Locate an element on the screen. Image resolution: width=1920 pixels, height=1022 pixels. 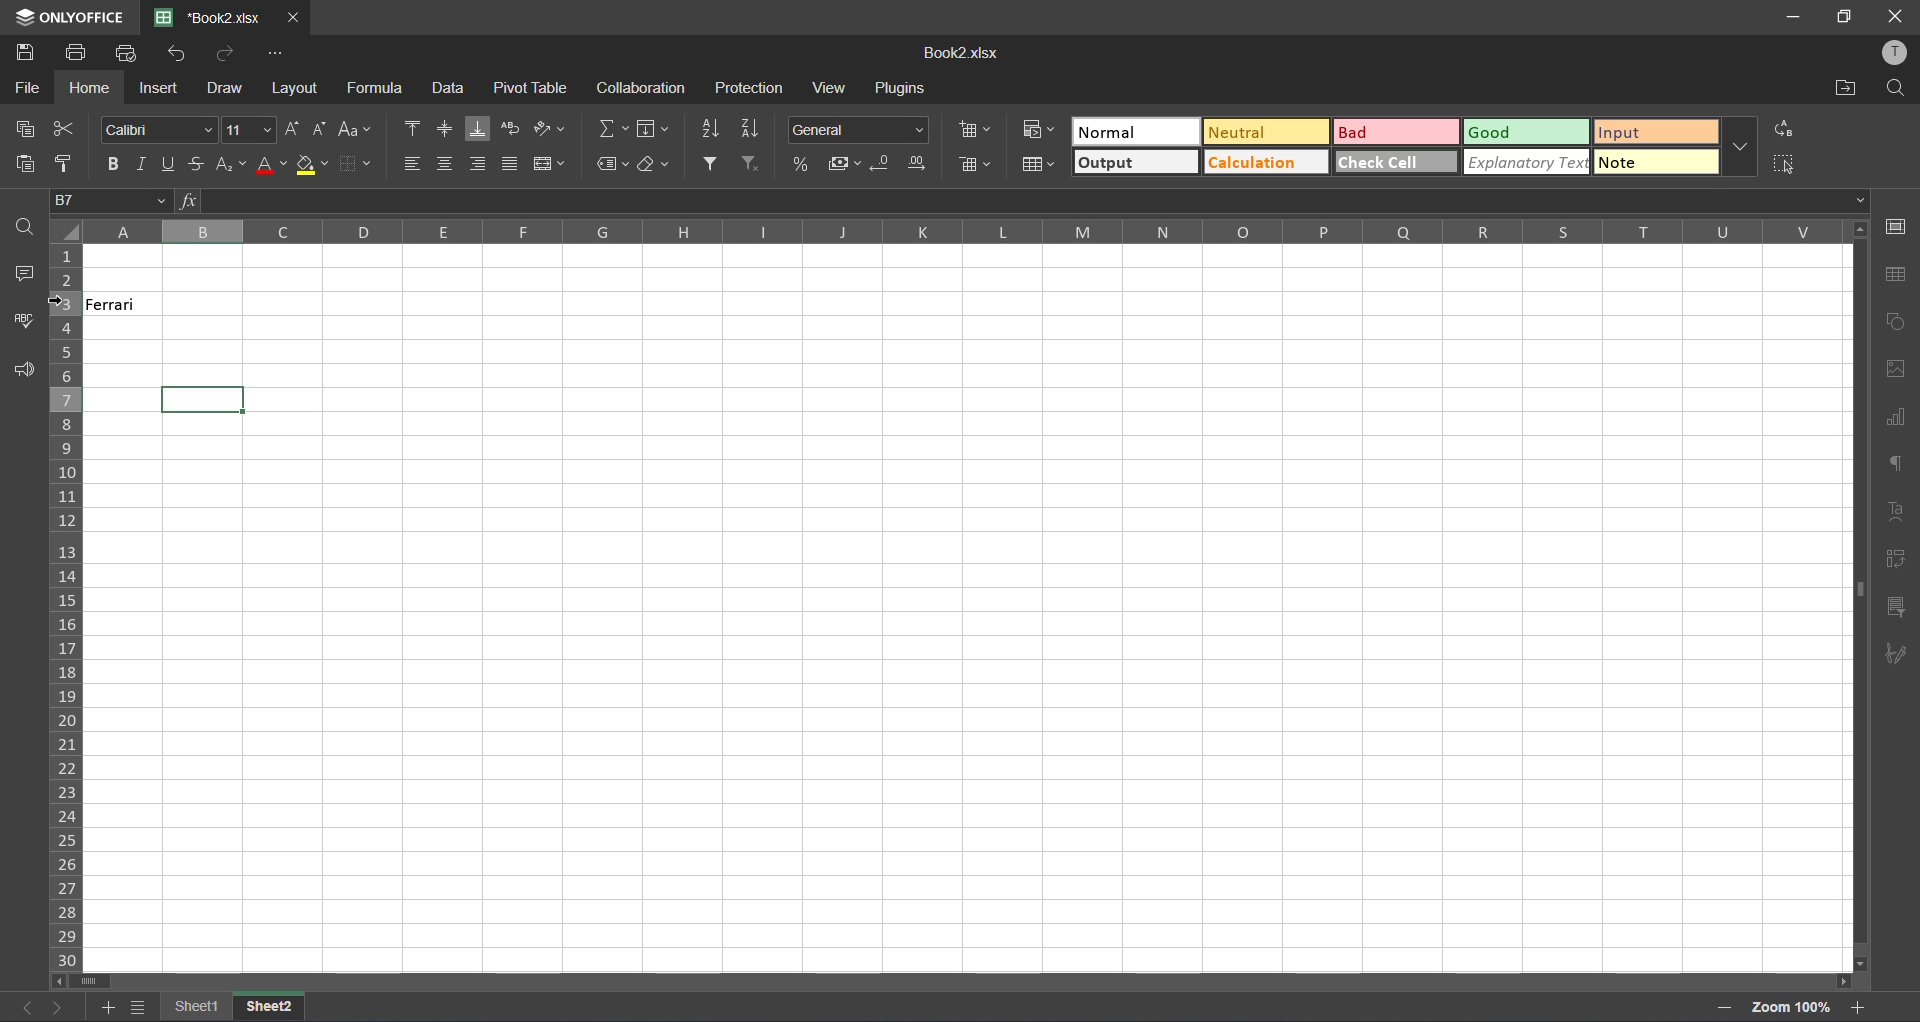
minimize is located at coordinates (1796, 18).